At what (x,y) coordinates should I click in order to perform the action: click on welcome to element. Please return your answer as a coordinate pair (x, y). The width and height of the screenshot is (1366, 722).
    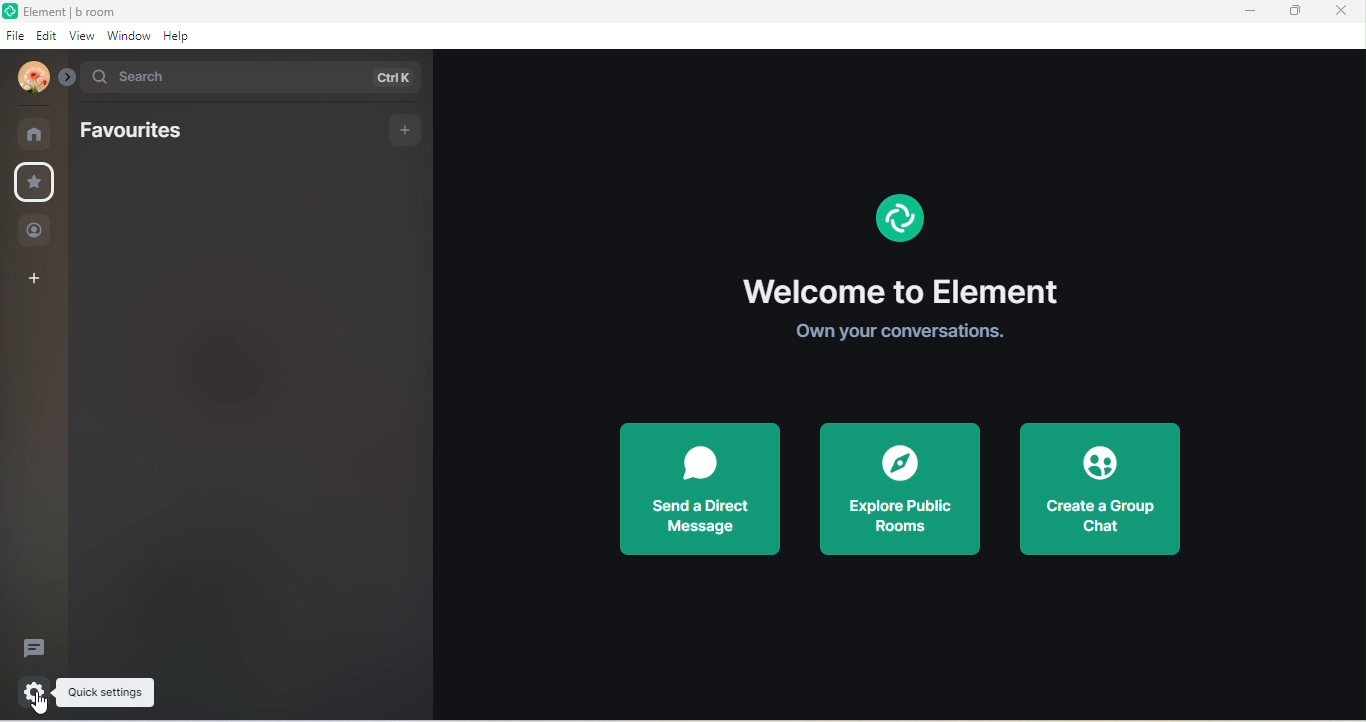
    Looking at the image, I should click on (895, 293).